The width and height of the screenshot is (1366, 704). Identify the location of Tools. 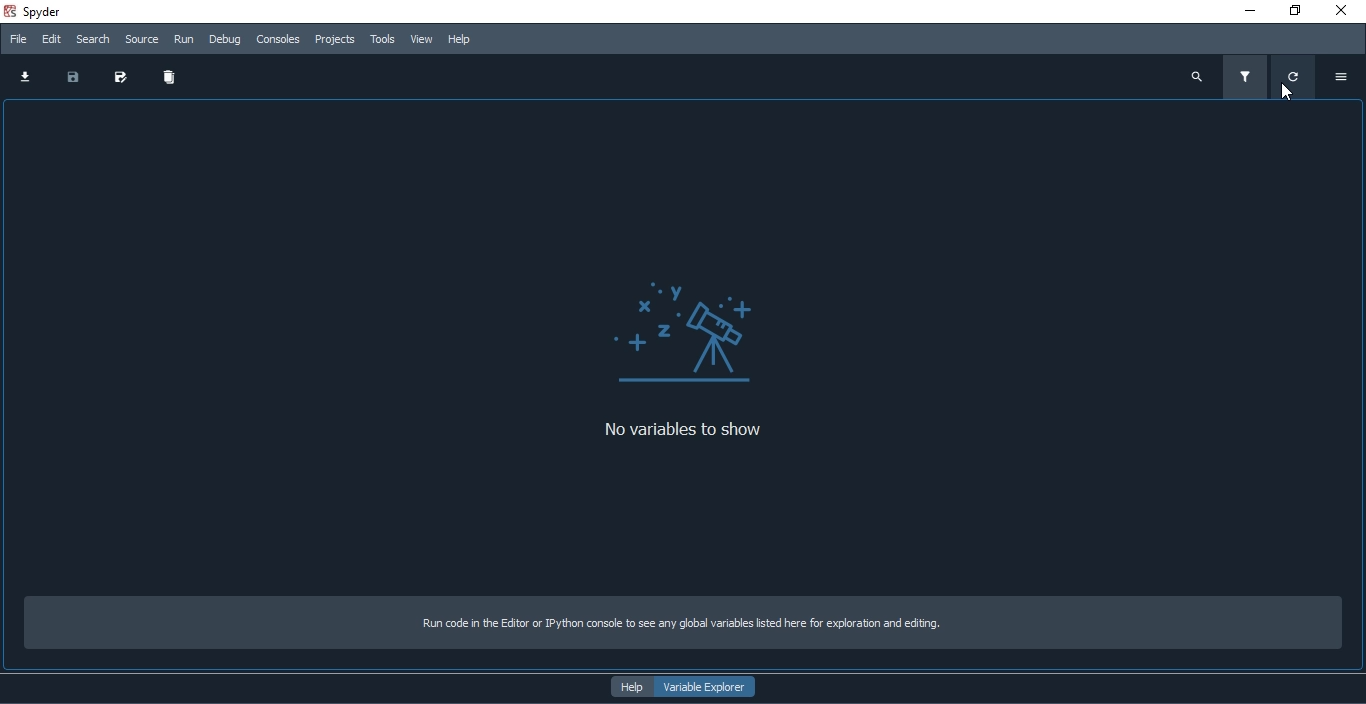
(383, 39).